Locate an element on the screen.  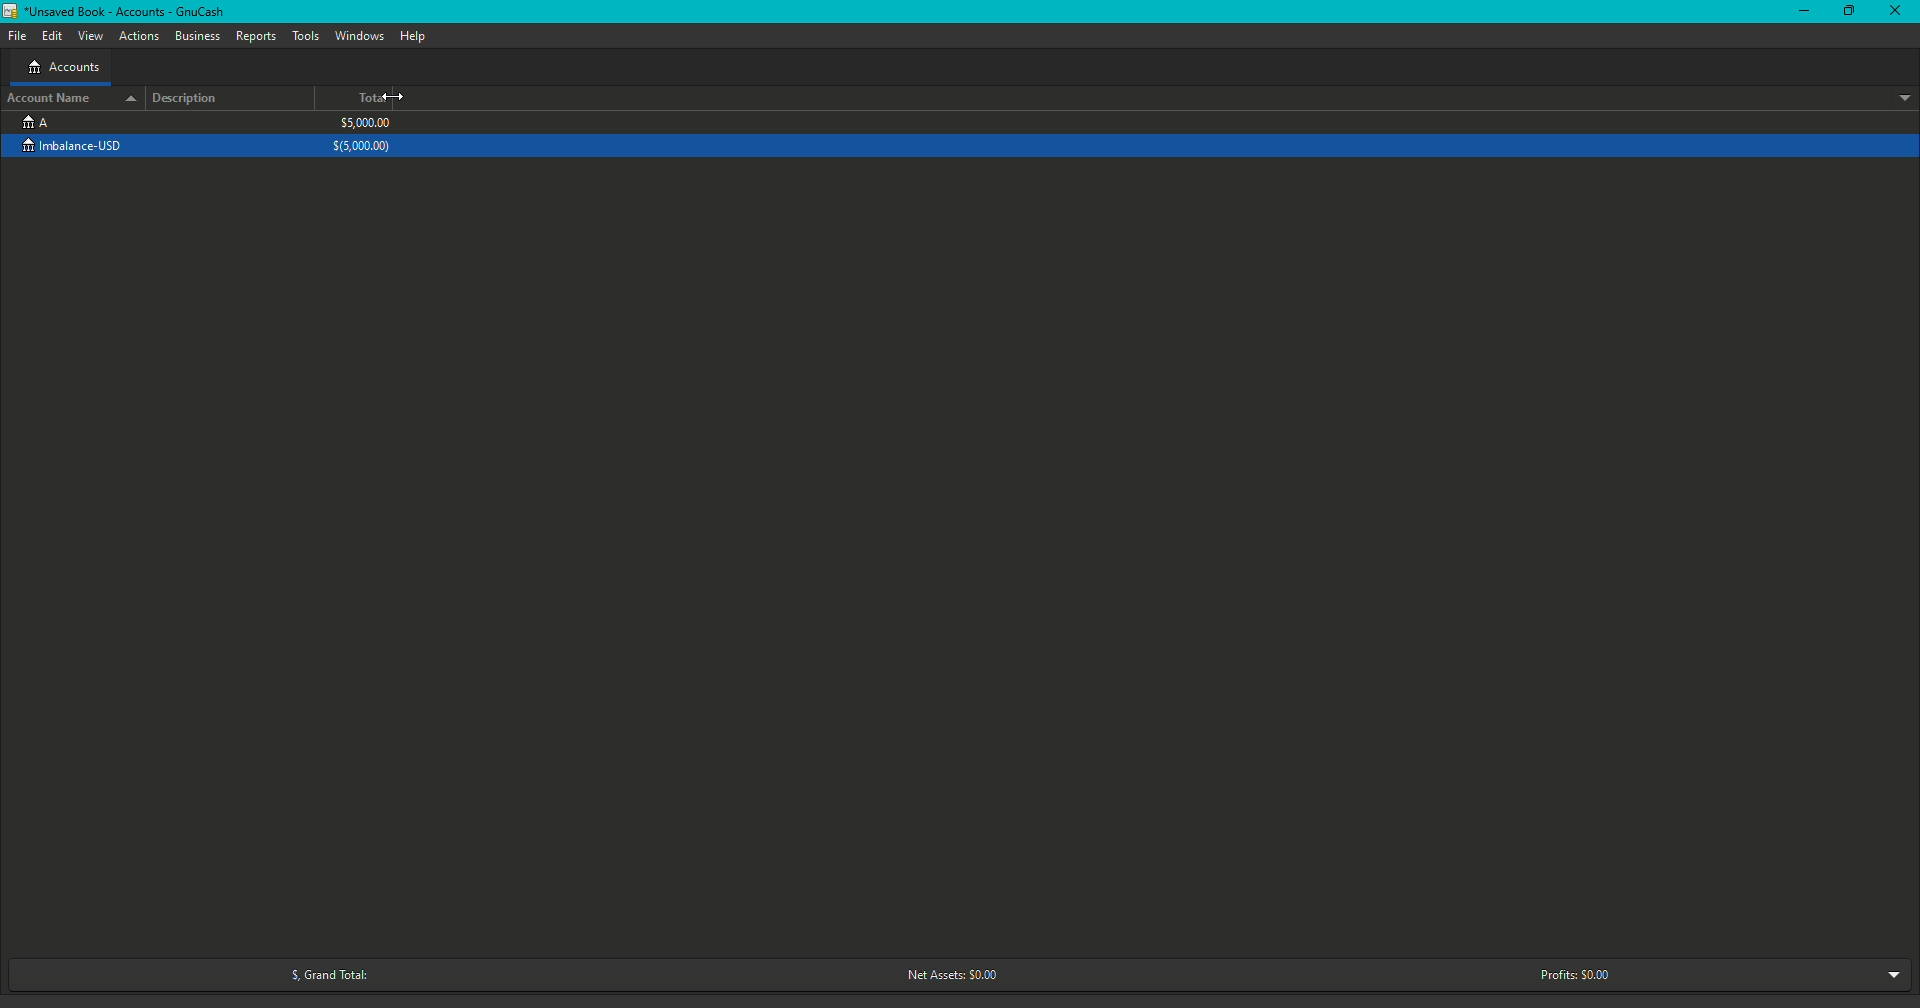
Actions is located at coordinates (140, 37).